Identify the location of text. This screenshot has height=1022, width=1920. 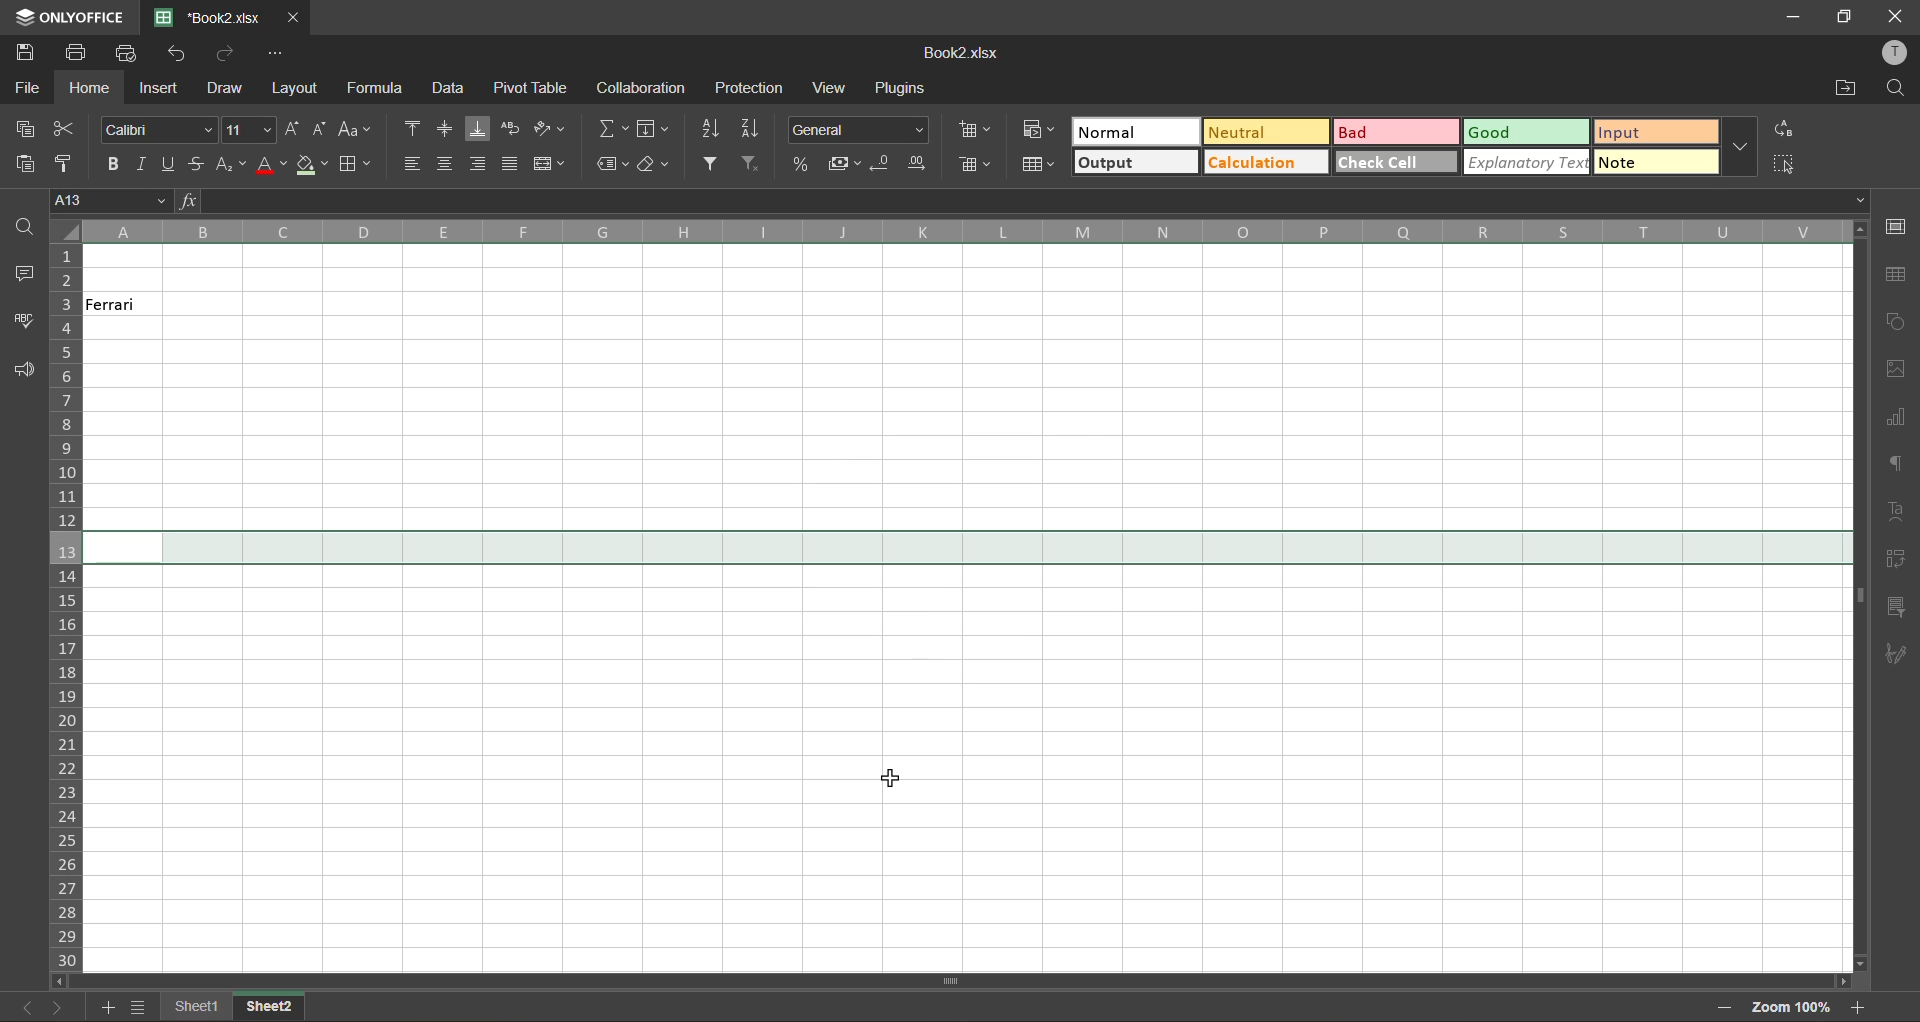
(1896, 512).